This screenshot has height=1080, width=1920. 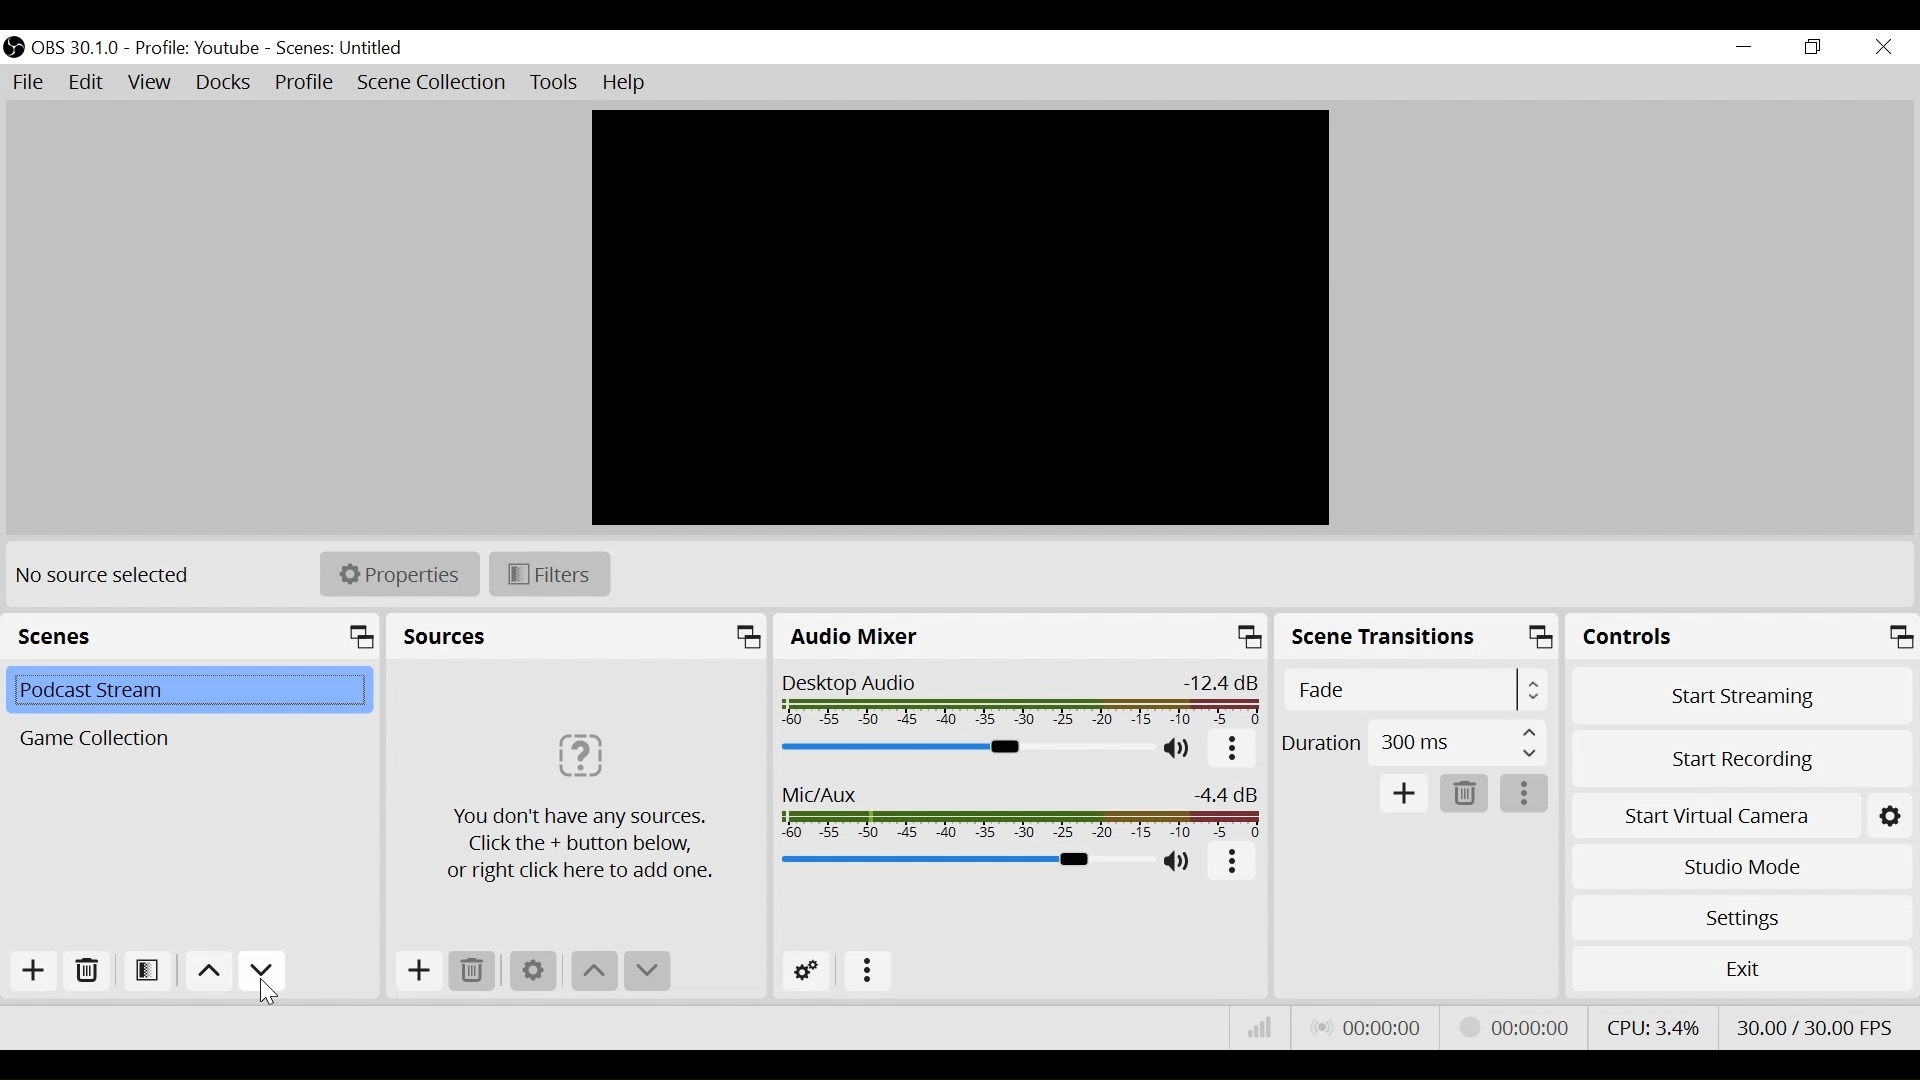 I want to click on Settings, so click(x=1741, y=917).